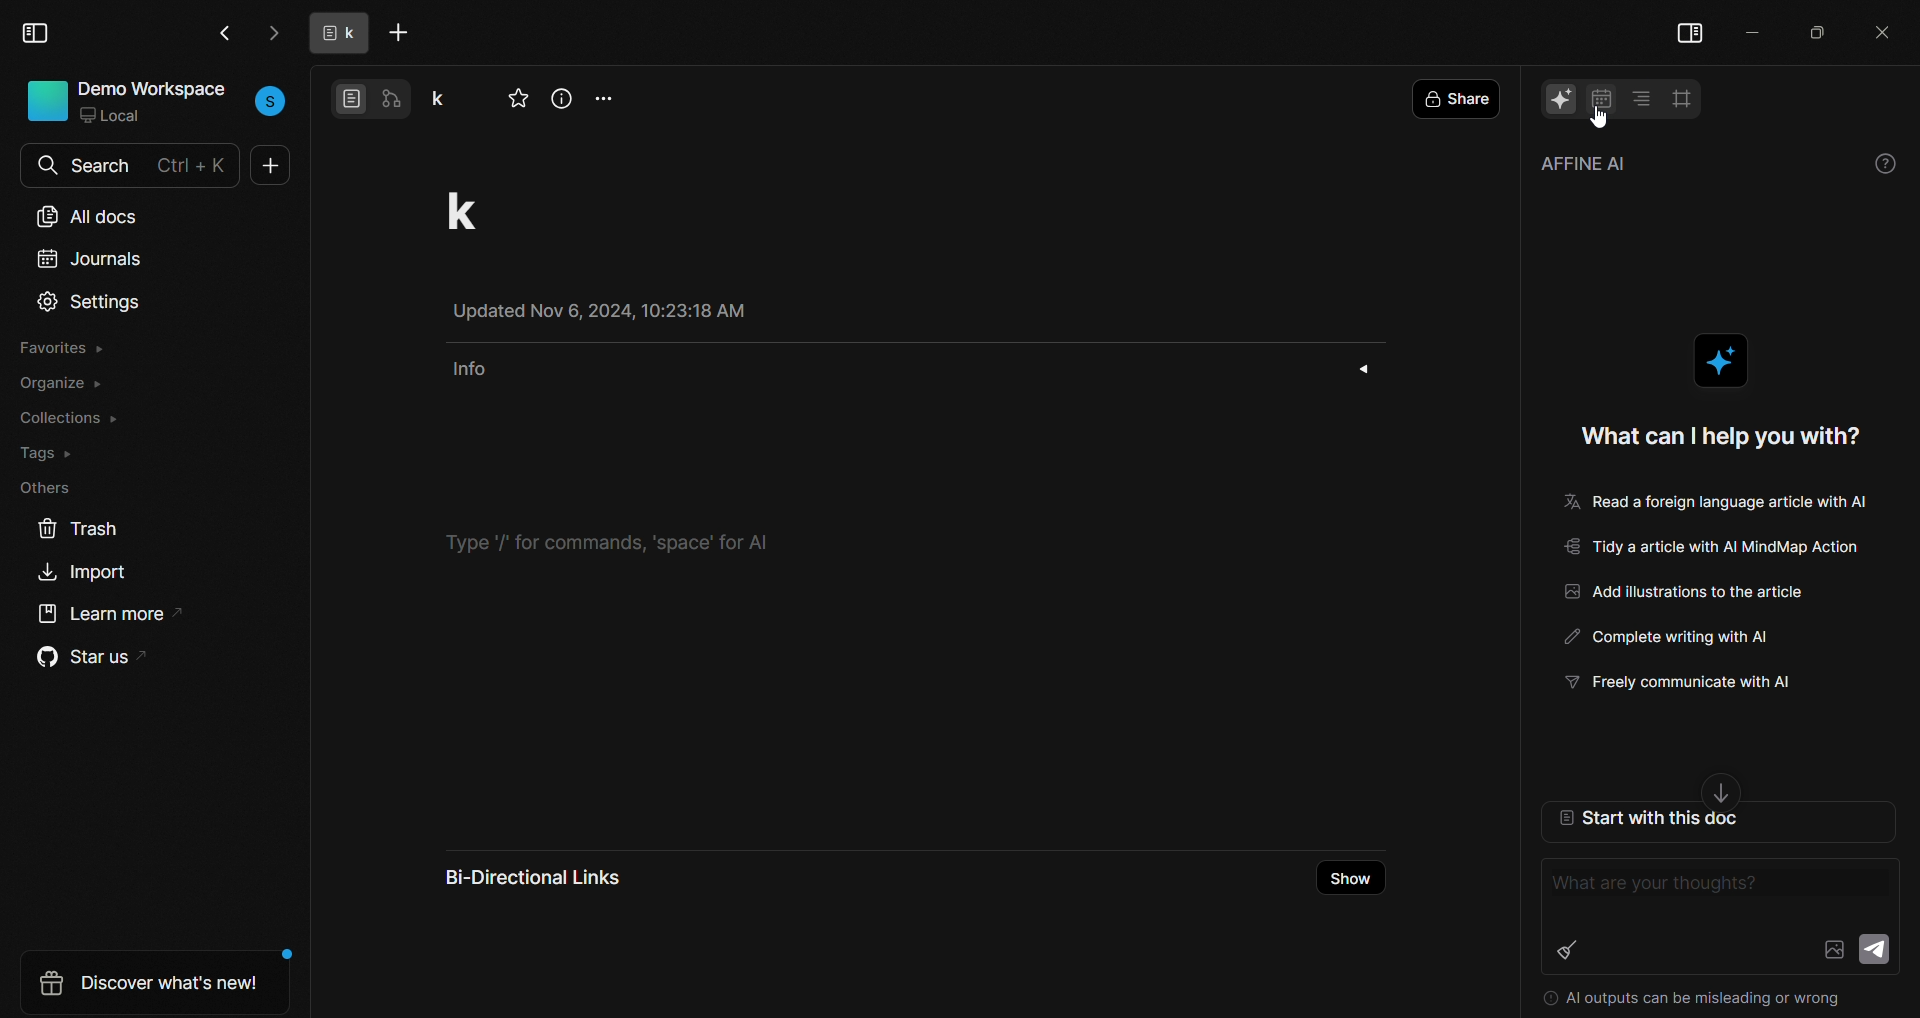 This screenshot has width=1920, height=1018. I want to click on read a foreign language article with ai, so click(1714, 502).